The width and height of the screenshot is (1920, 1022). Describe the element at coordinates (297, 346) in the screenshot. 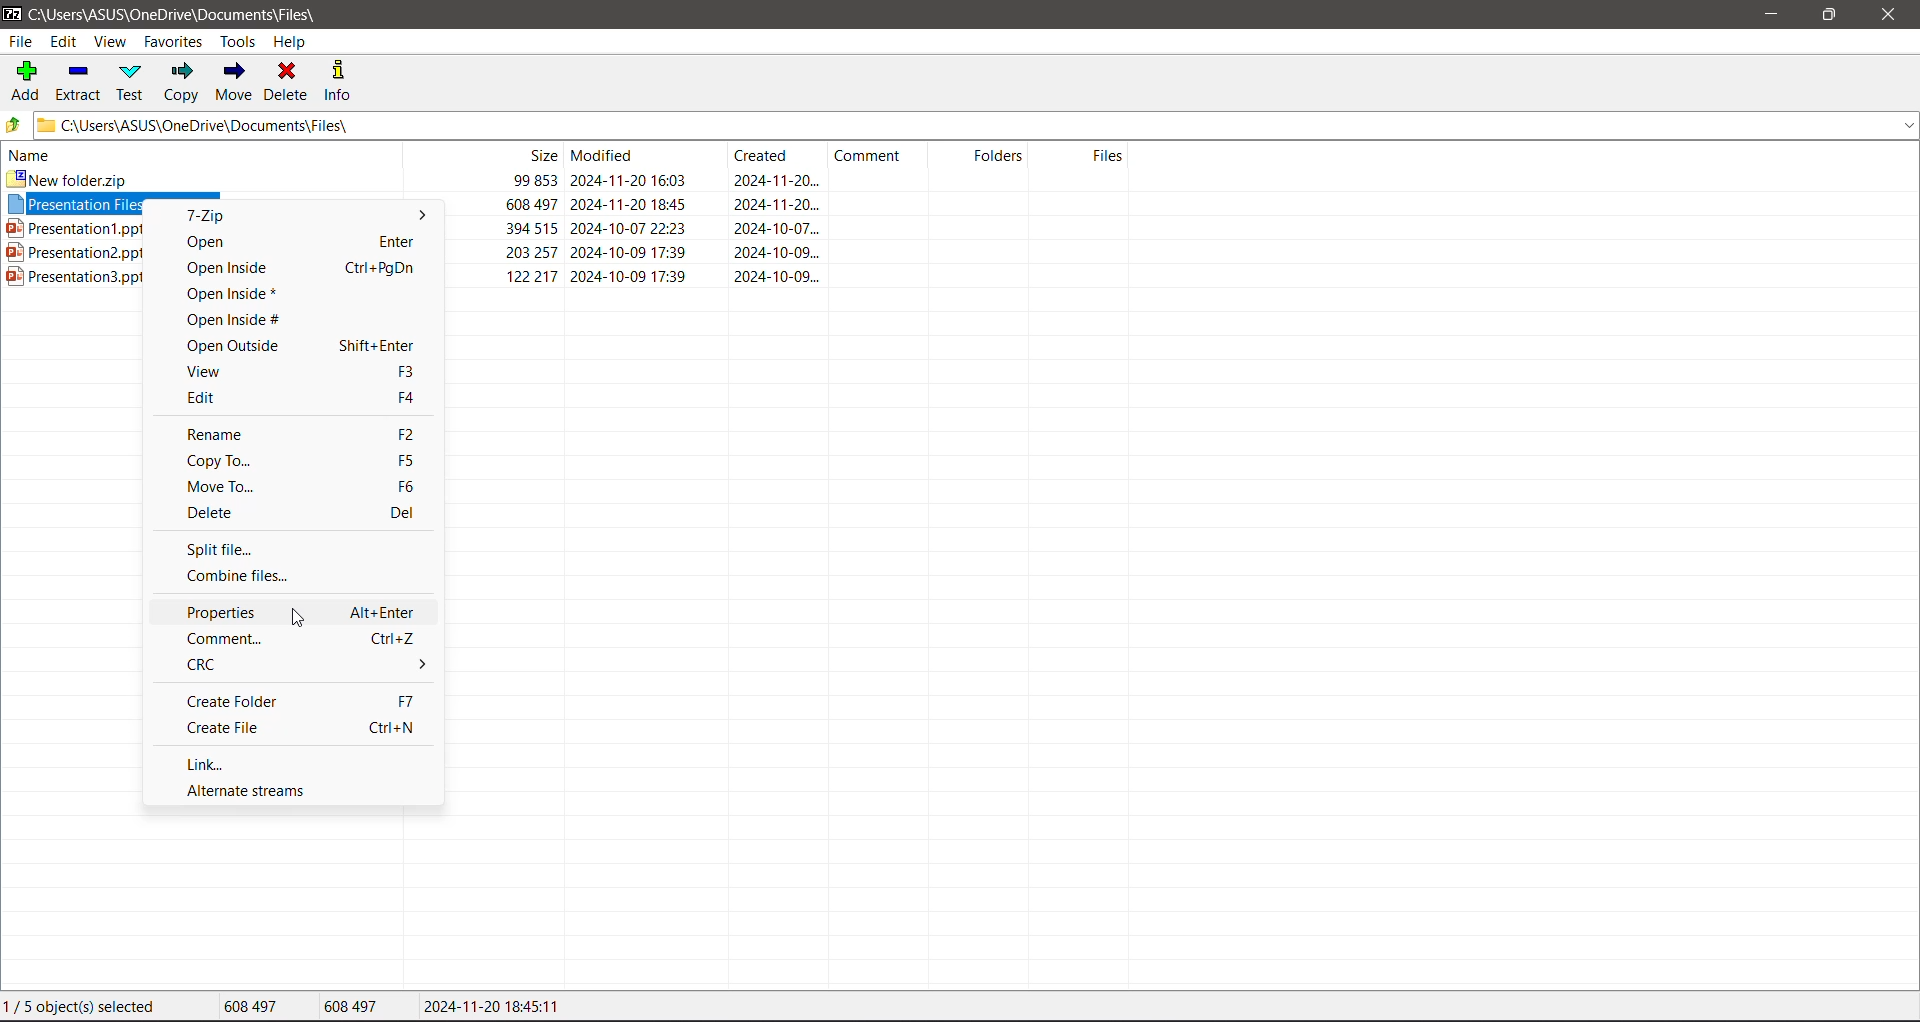

I see `Open Outside` at that location.